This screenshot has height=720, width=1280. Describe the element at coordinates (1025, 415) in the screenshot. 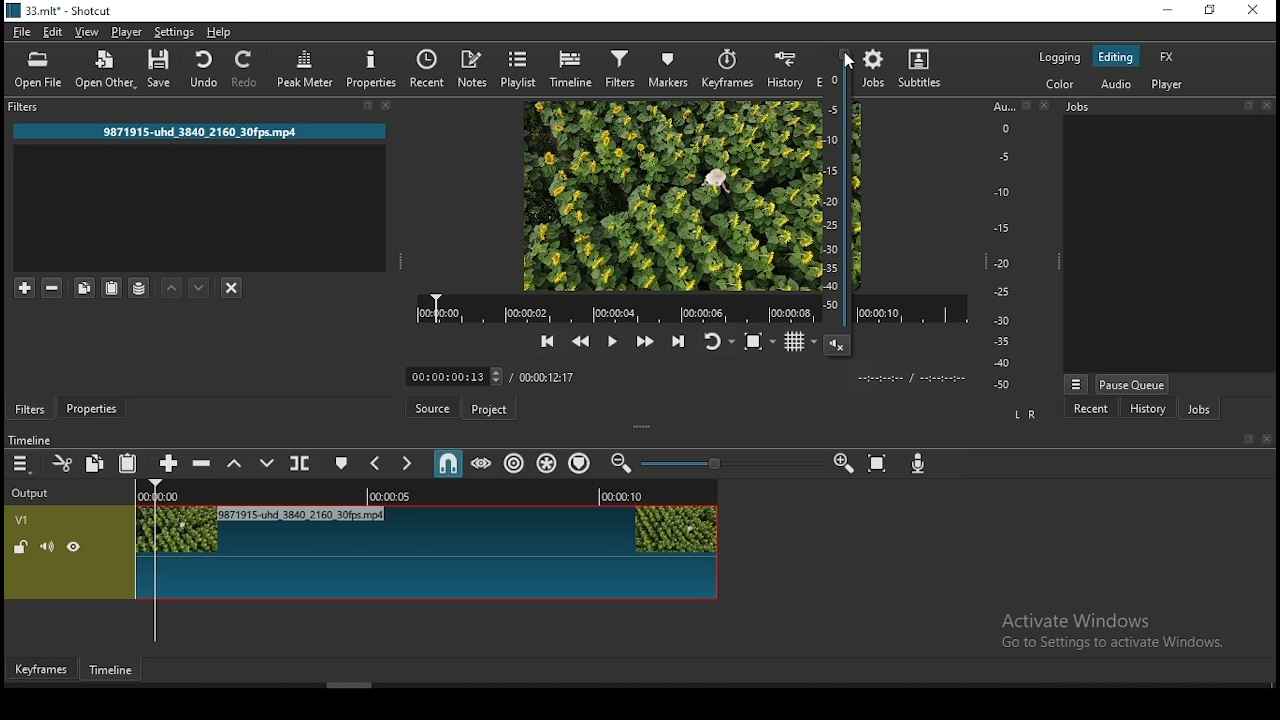

I see `L R` at that location.